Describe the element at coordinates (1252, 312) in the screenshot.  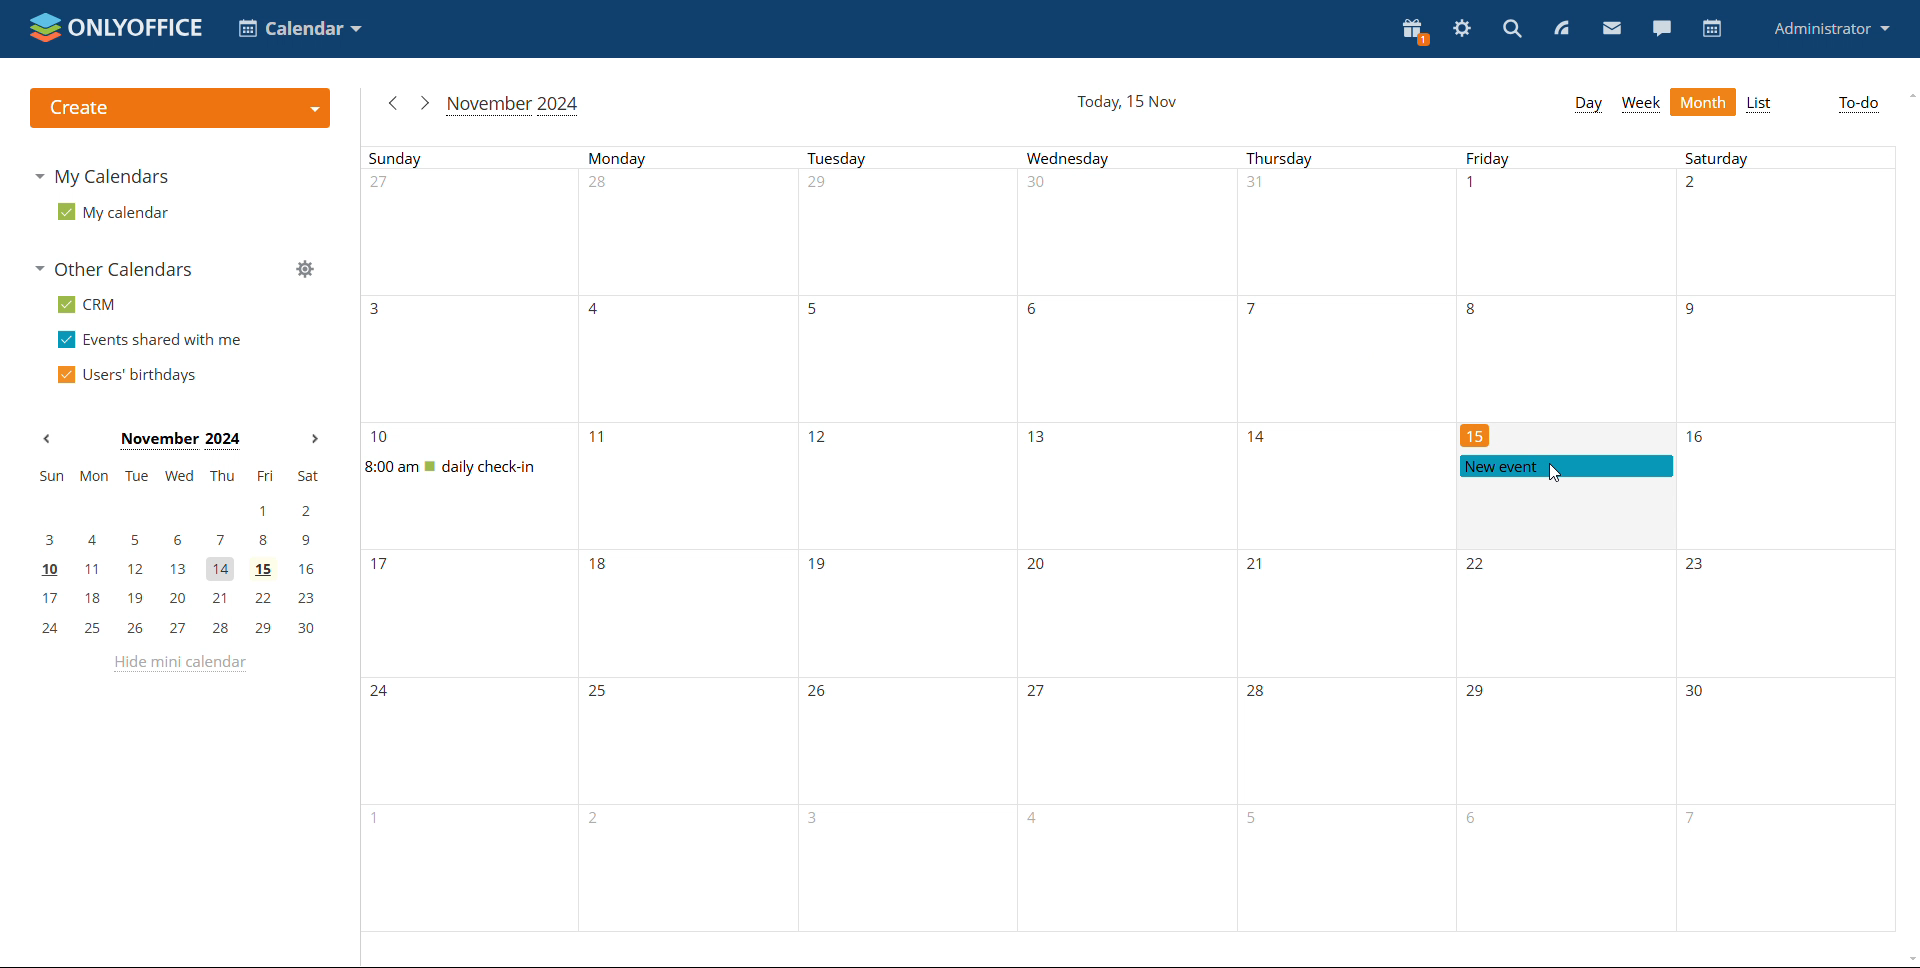
I see `Number` at that location.